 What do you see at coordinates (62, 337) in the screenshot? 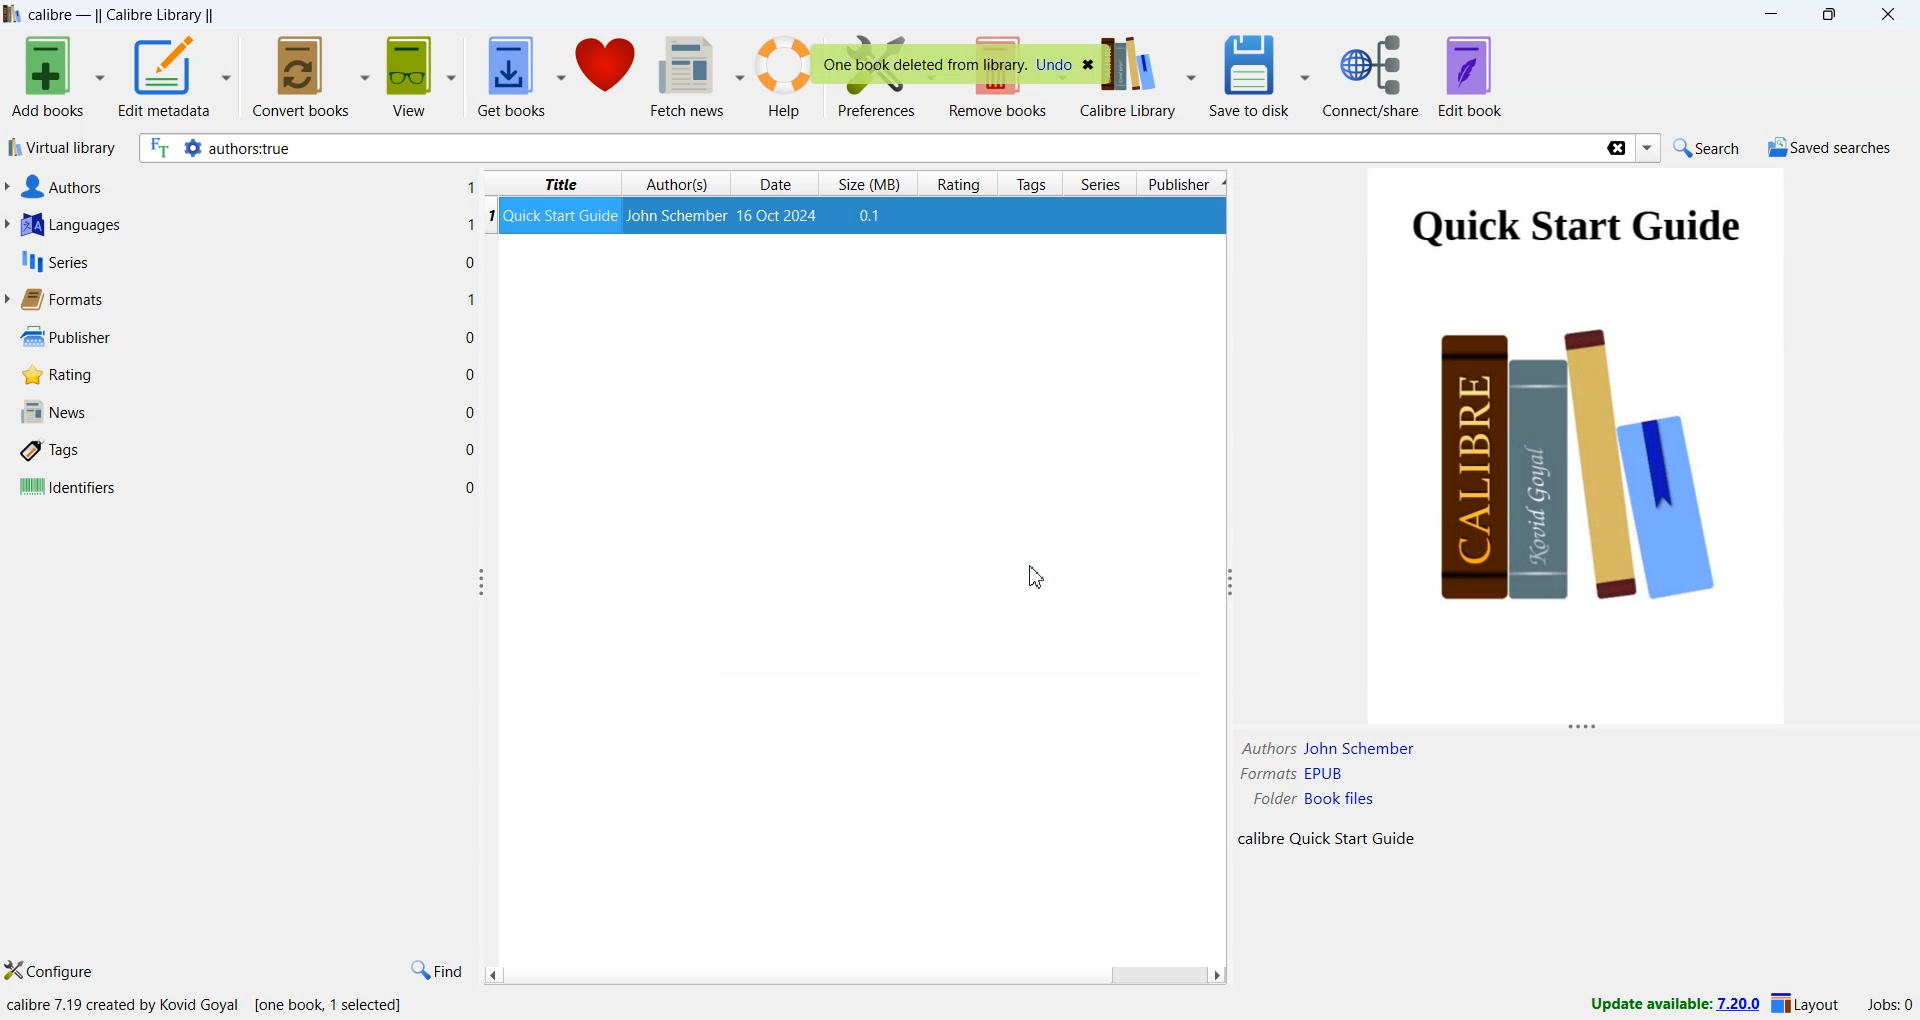
I see `publisher` at bounding box center [62, 337].